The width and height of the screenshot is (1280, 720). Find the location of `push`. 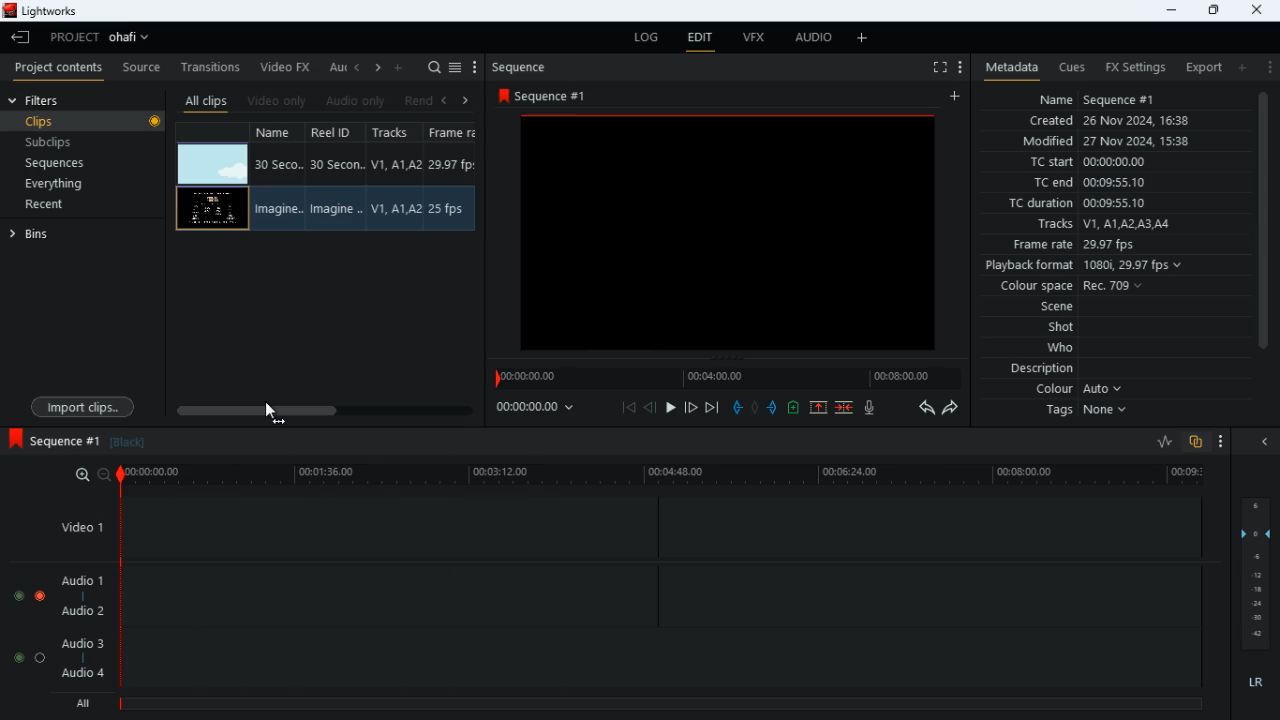

push is located at coordinates (774, 409).